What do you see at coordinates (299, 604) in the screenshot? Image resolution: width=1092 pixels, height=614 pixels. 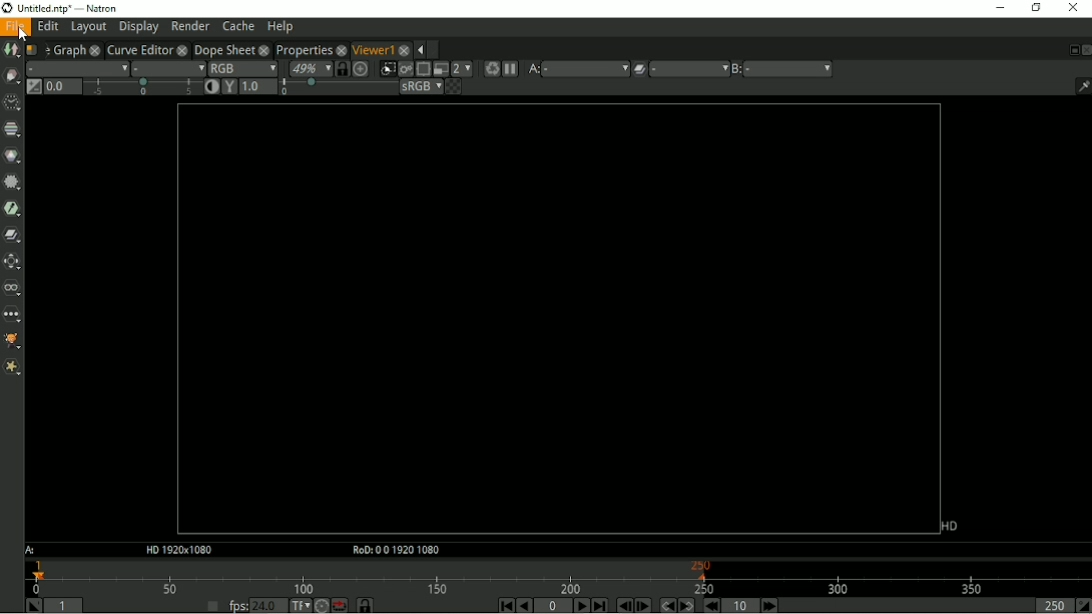 I see `Set the time display format` at bounding box center [299, 604].